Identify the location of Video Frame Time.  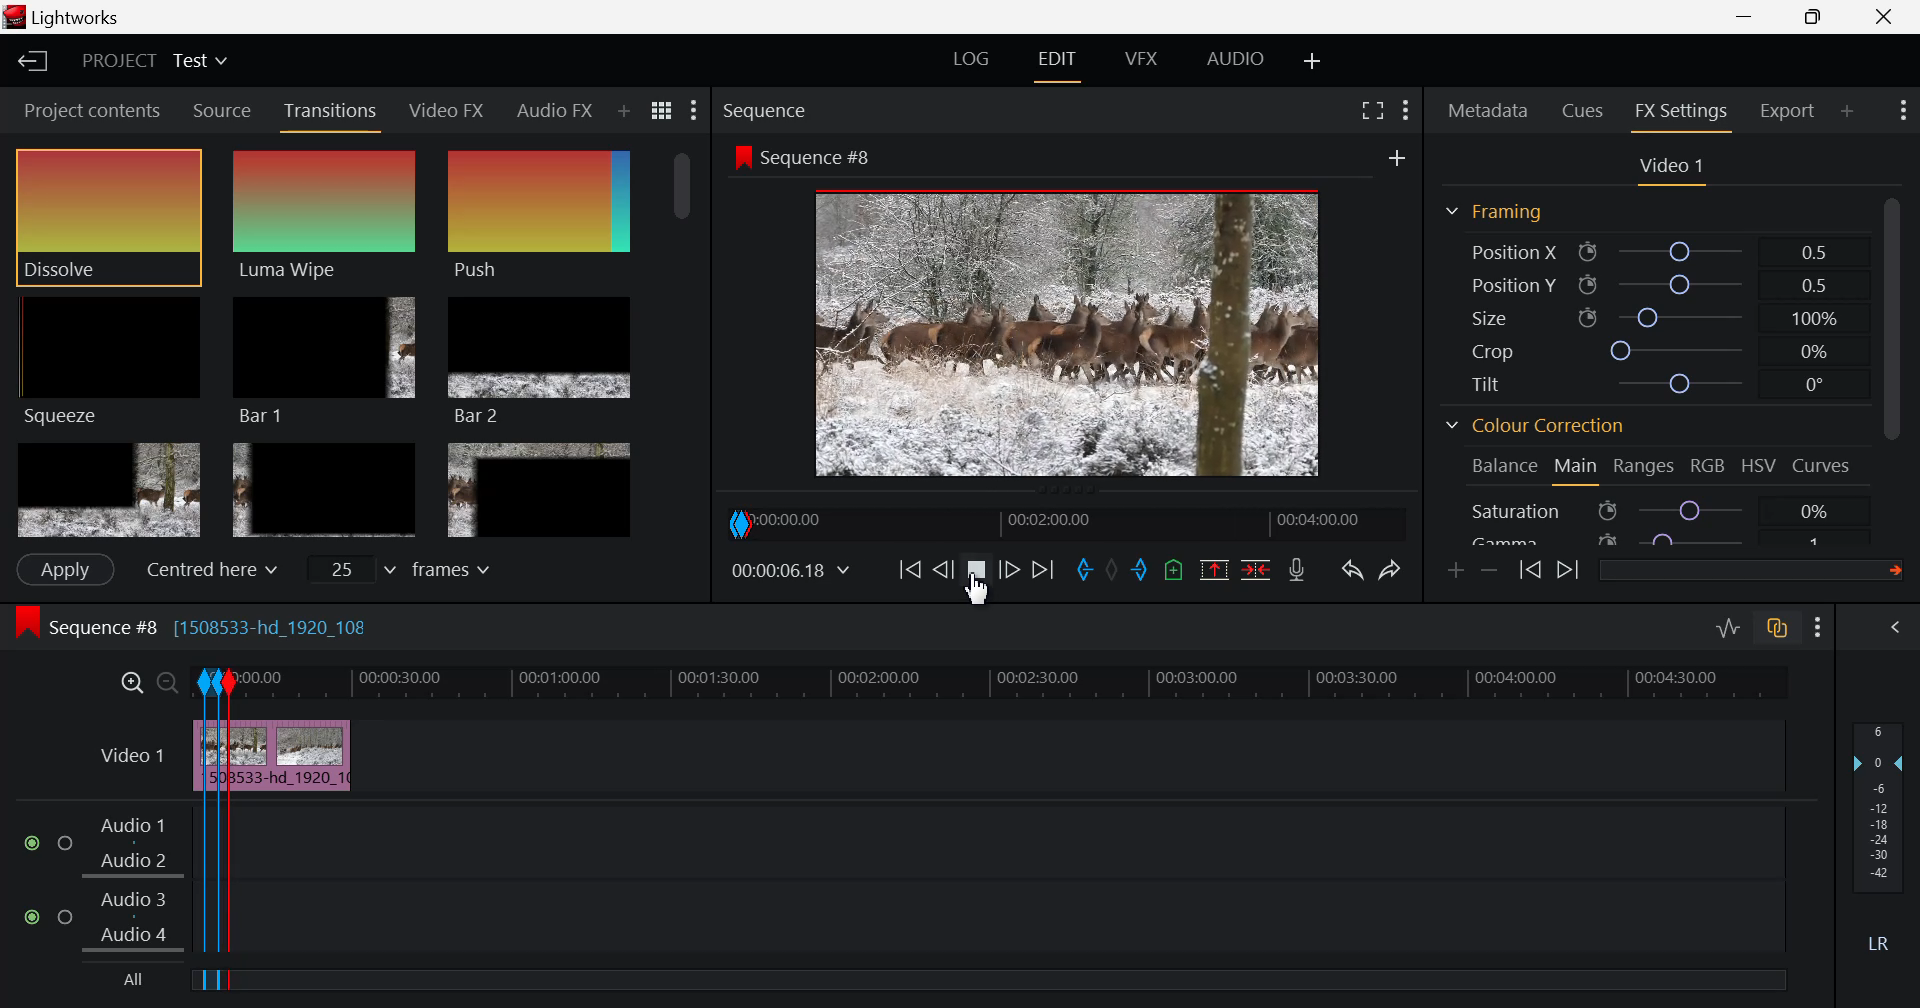
(793, 571).